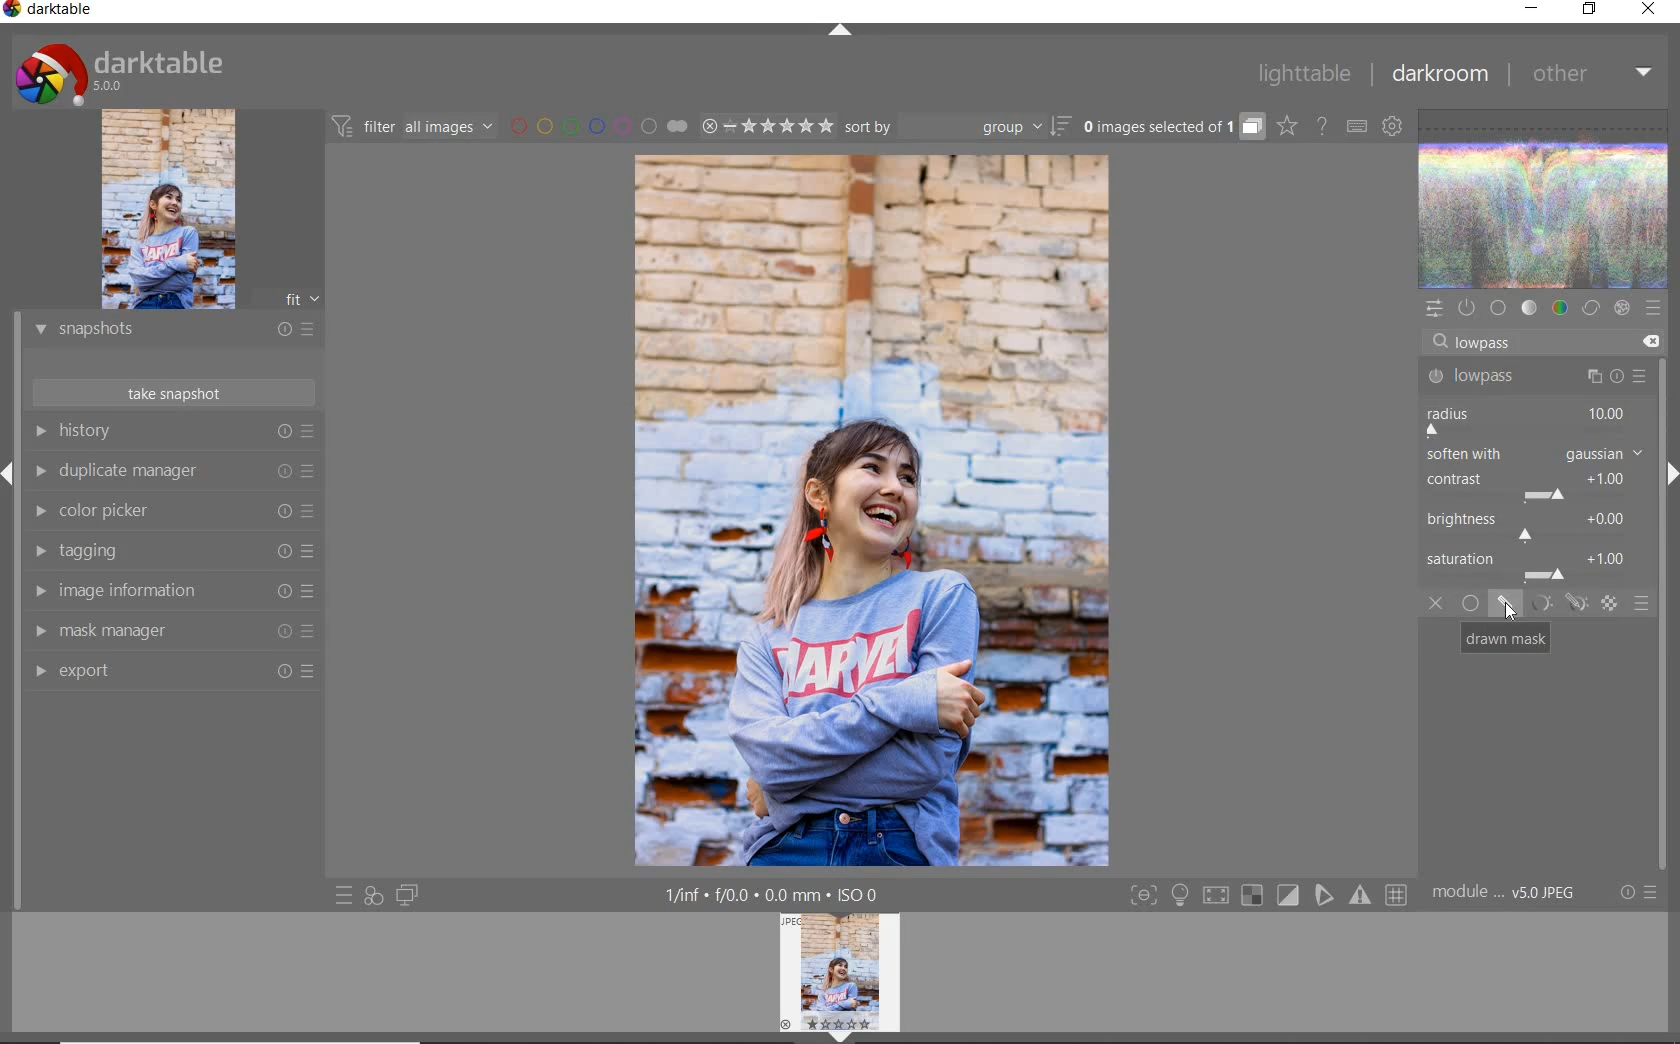  I want to click on color, so click(1559, 309).